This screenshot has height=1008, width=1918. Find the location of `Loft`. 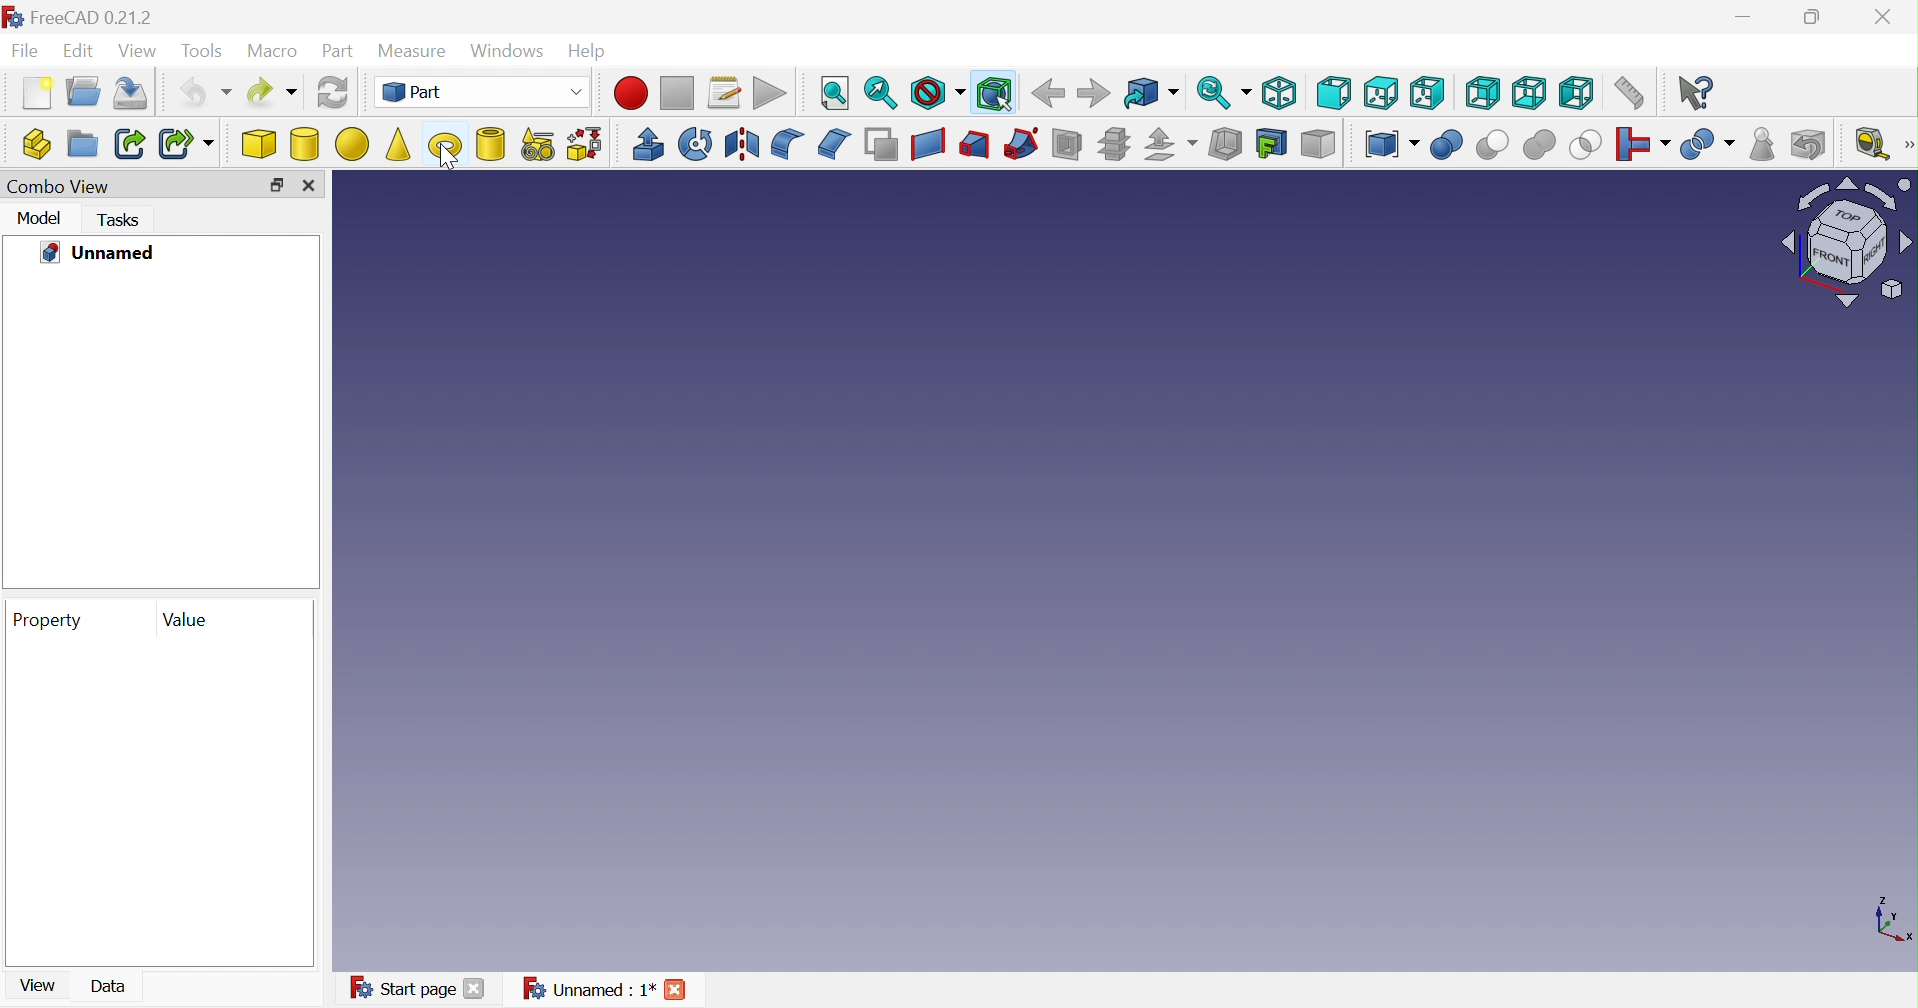

Loft is located at coordinates (976, 144).